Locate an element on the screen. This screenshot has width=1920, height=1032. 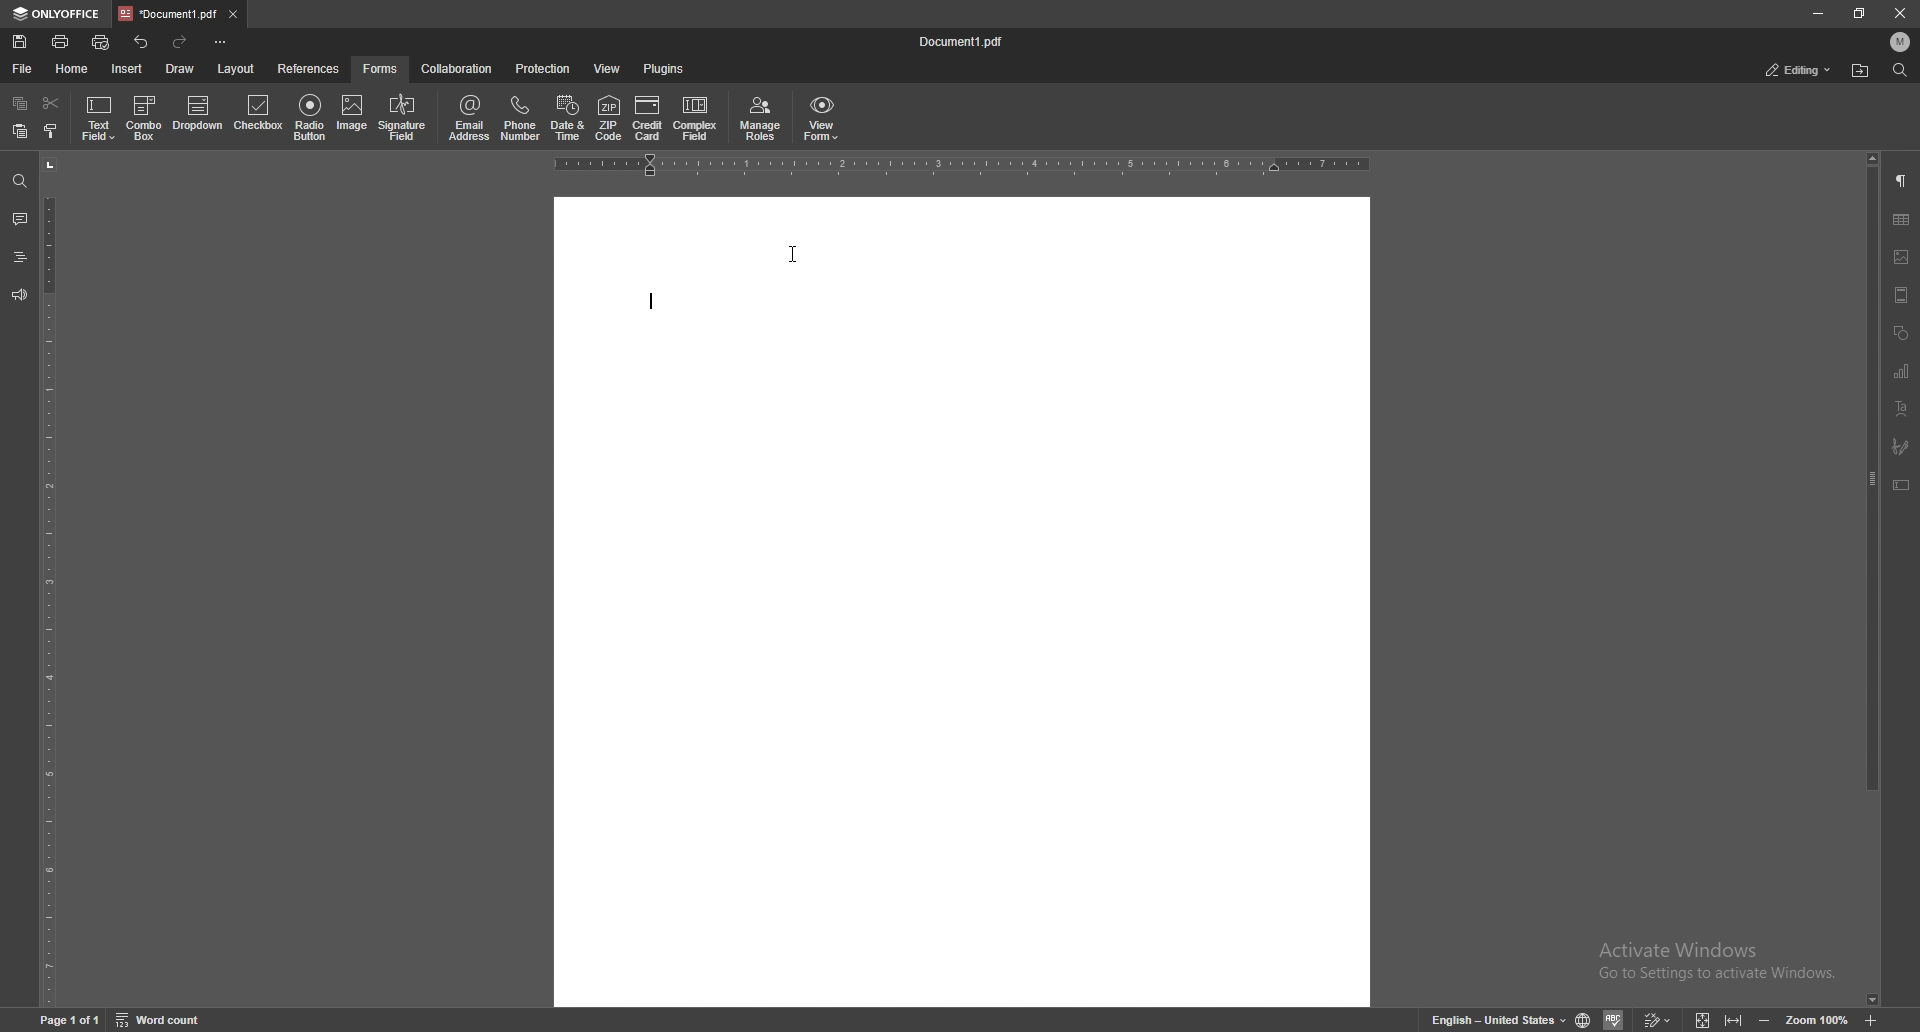
complex field is located at coordinates (695, 120).